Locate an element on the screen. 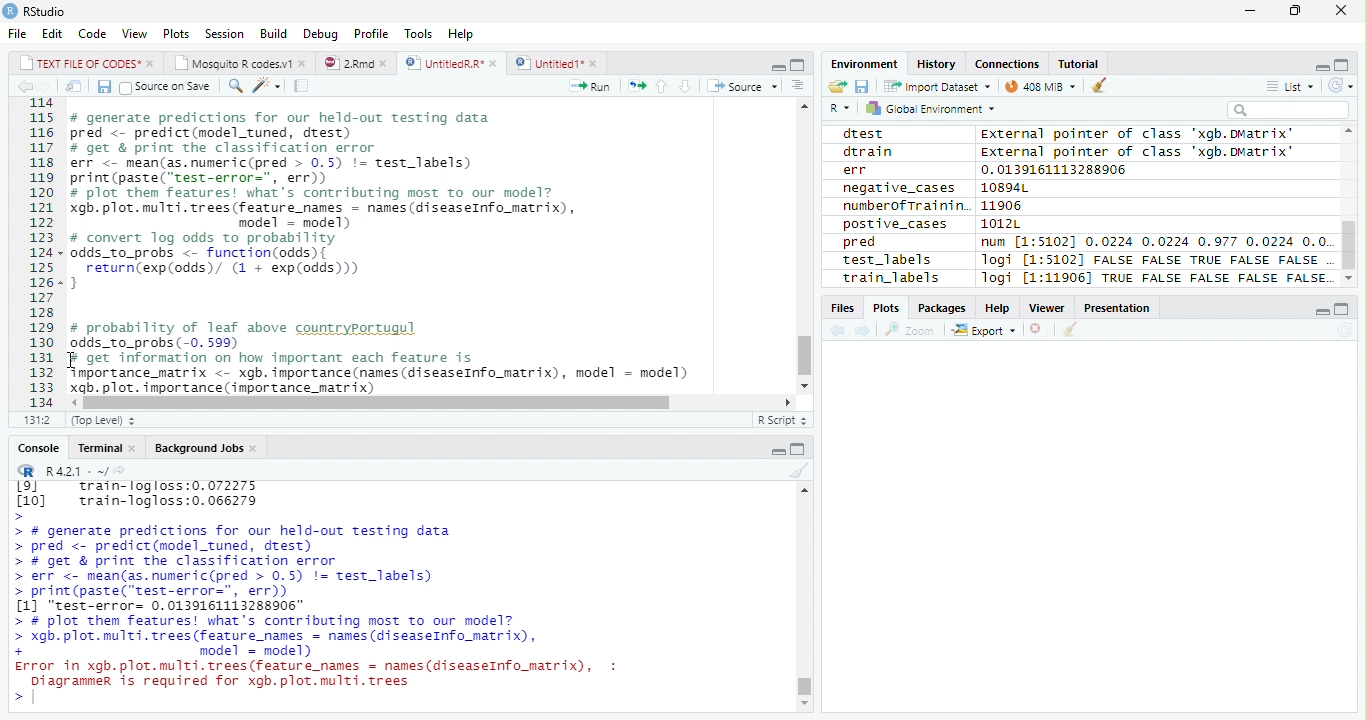  Help is located at coordinates (463, 36).